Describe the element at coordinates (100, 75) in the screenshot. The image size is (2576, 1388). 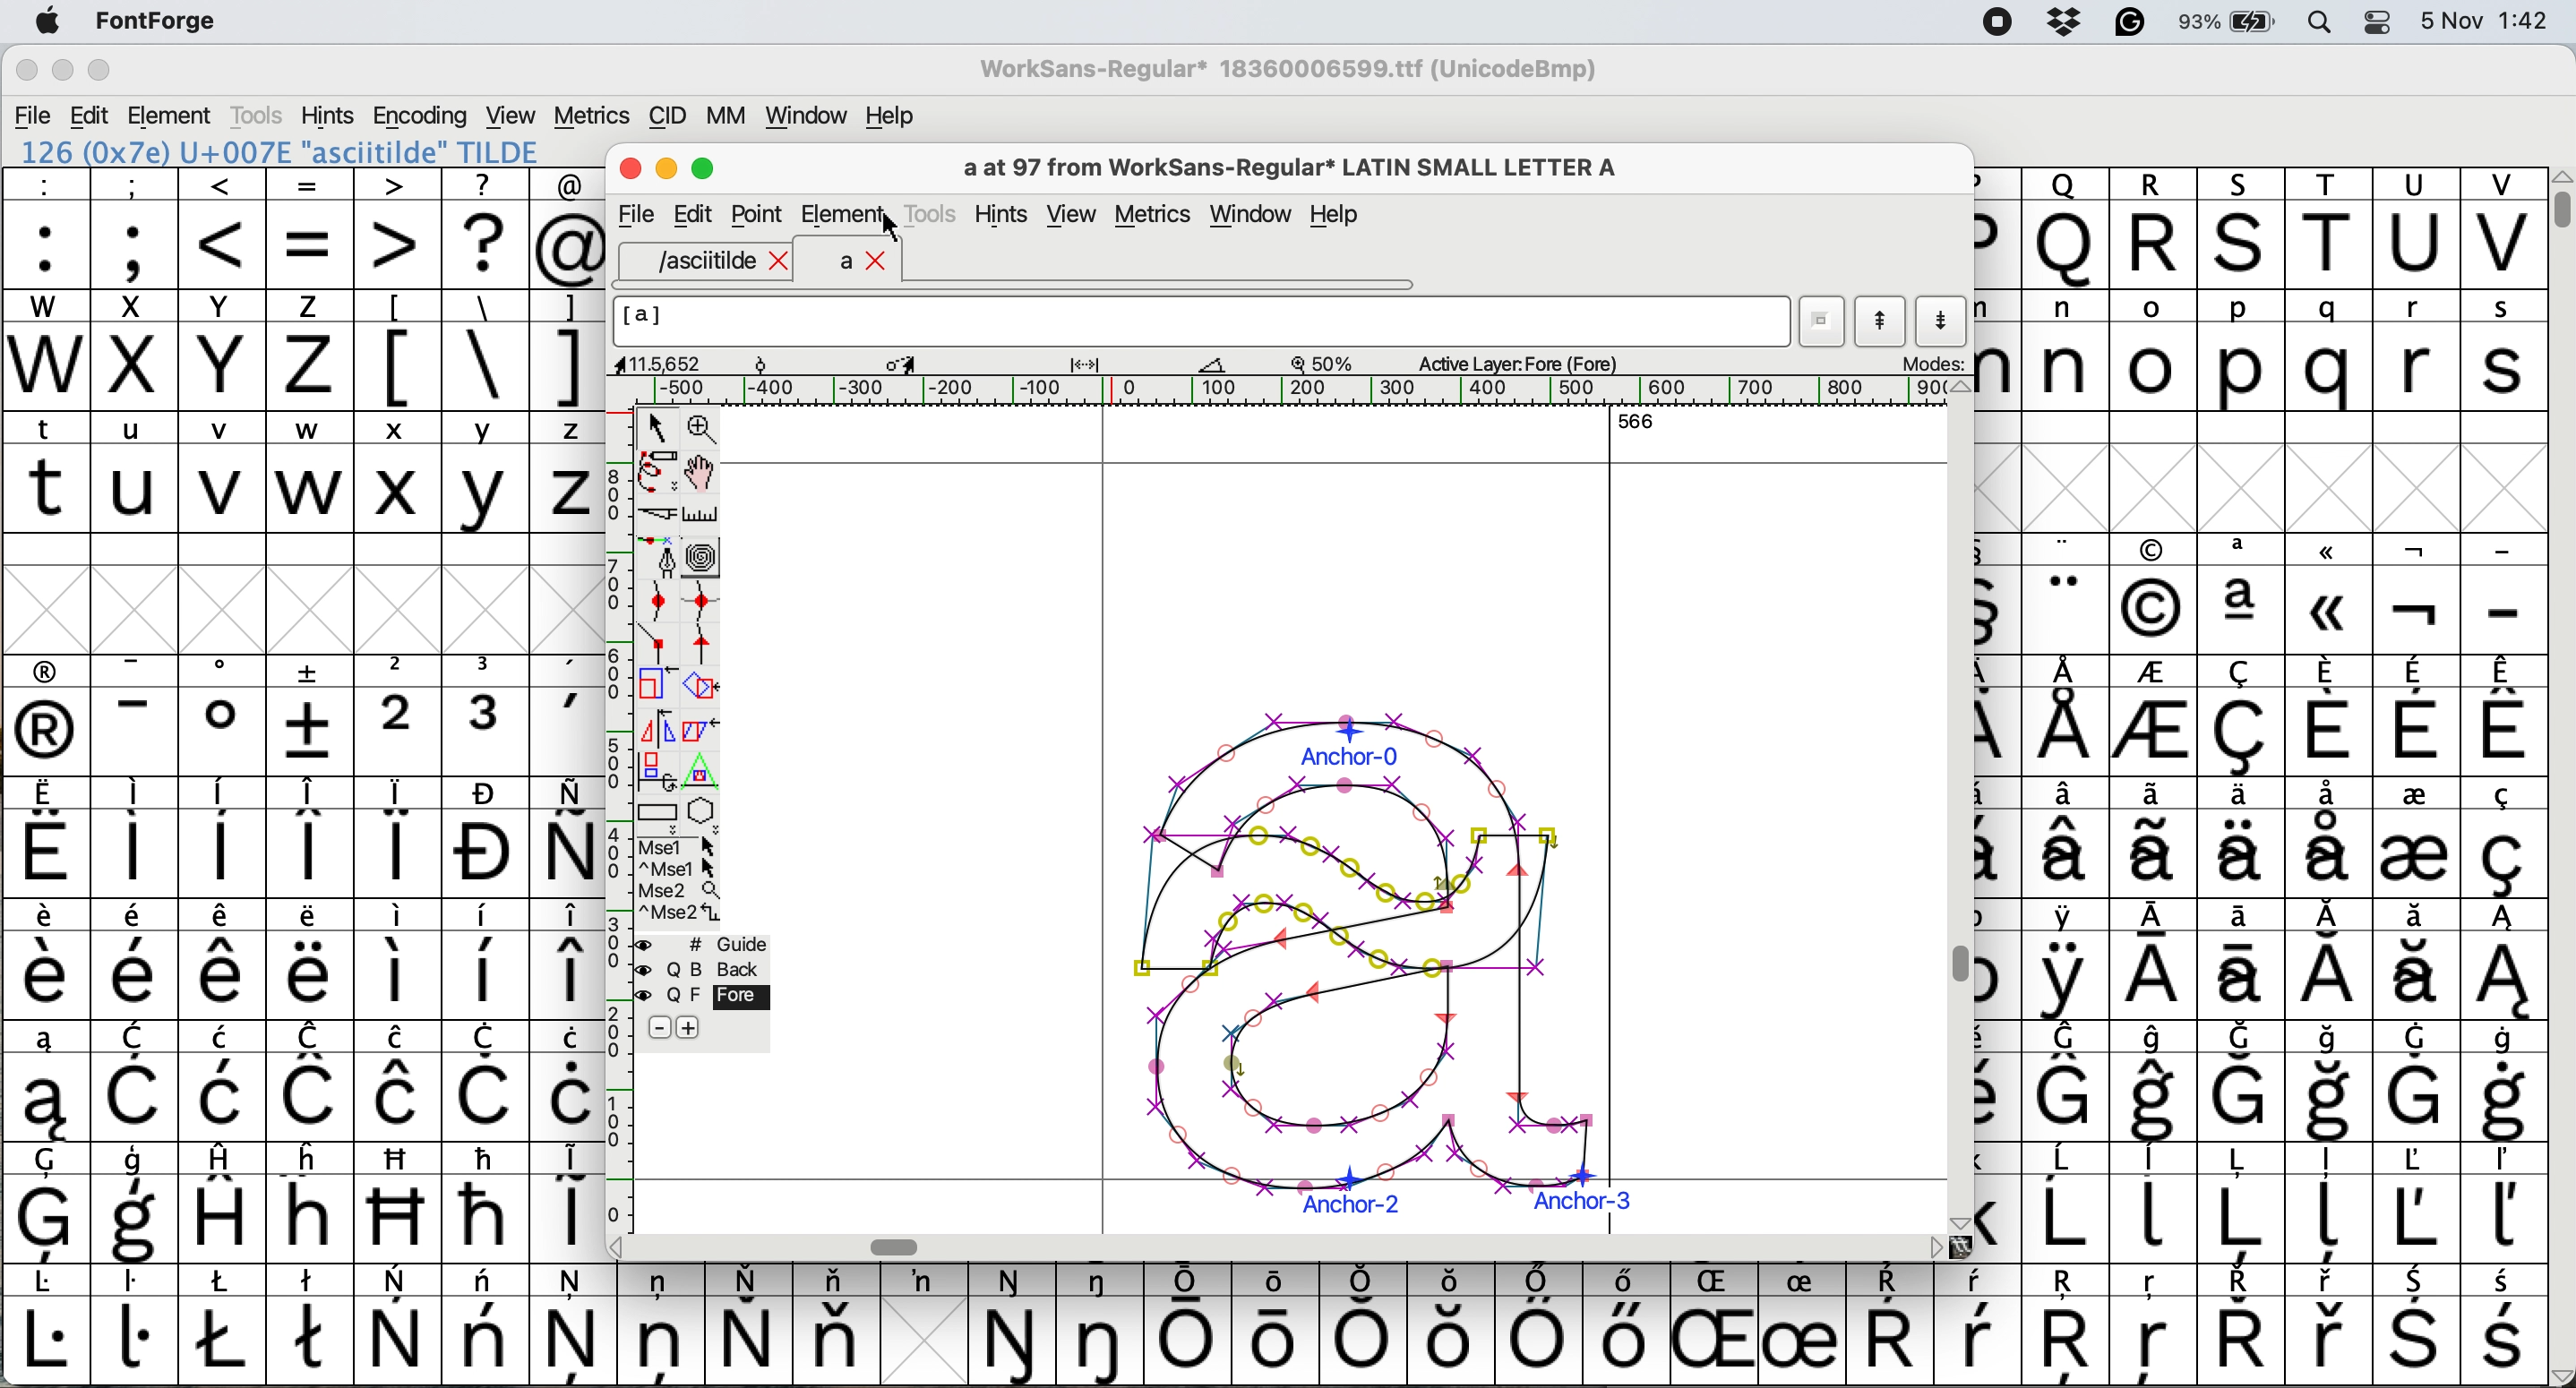
I see `maximise` at that location.